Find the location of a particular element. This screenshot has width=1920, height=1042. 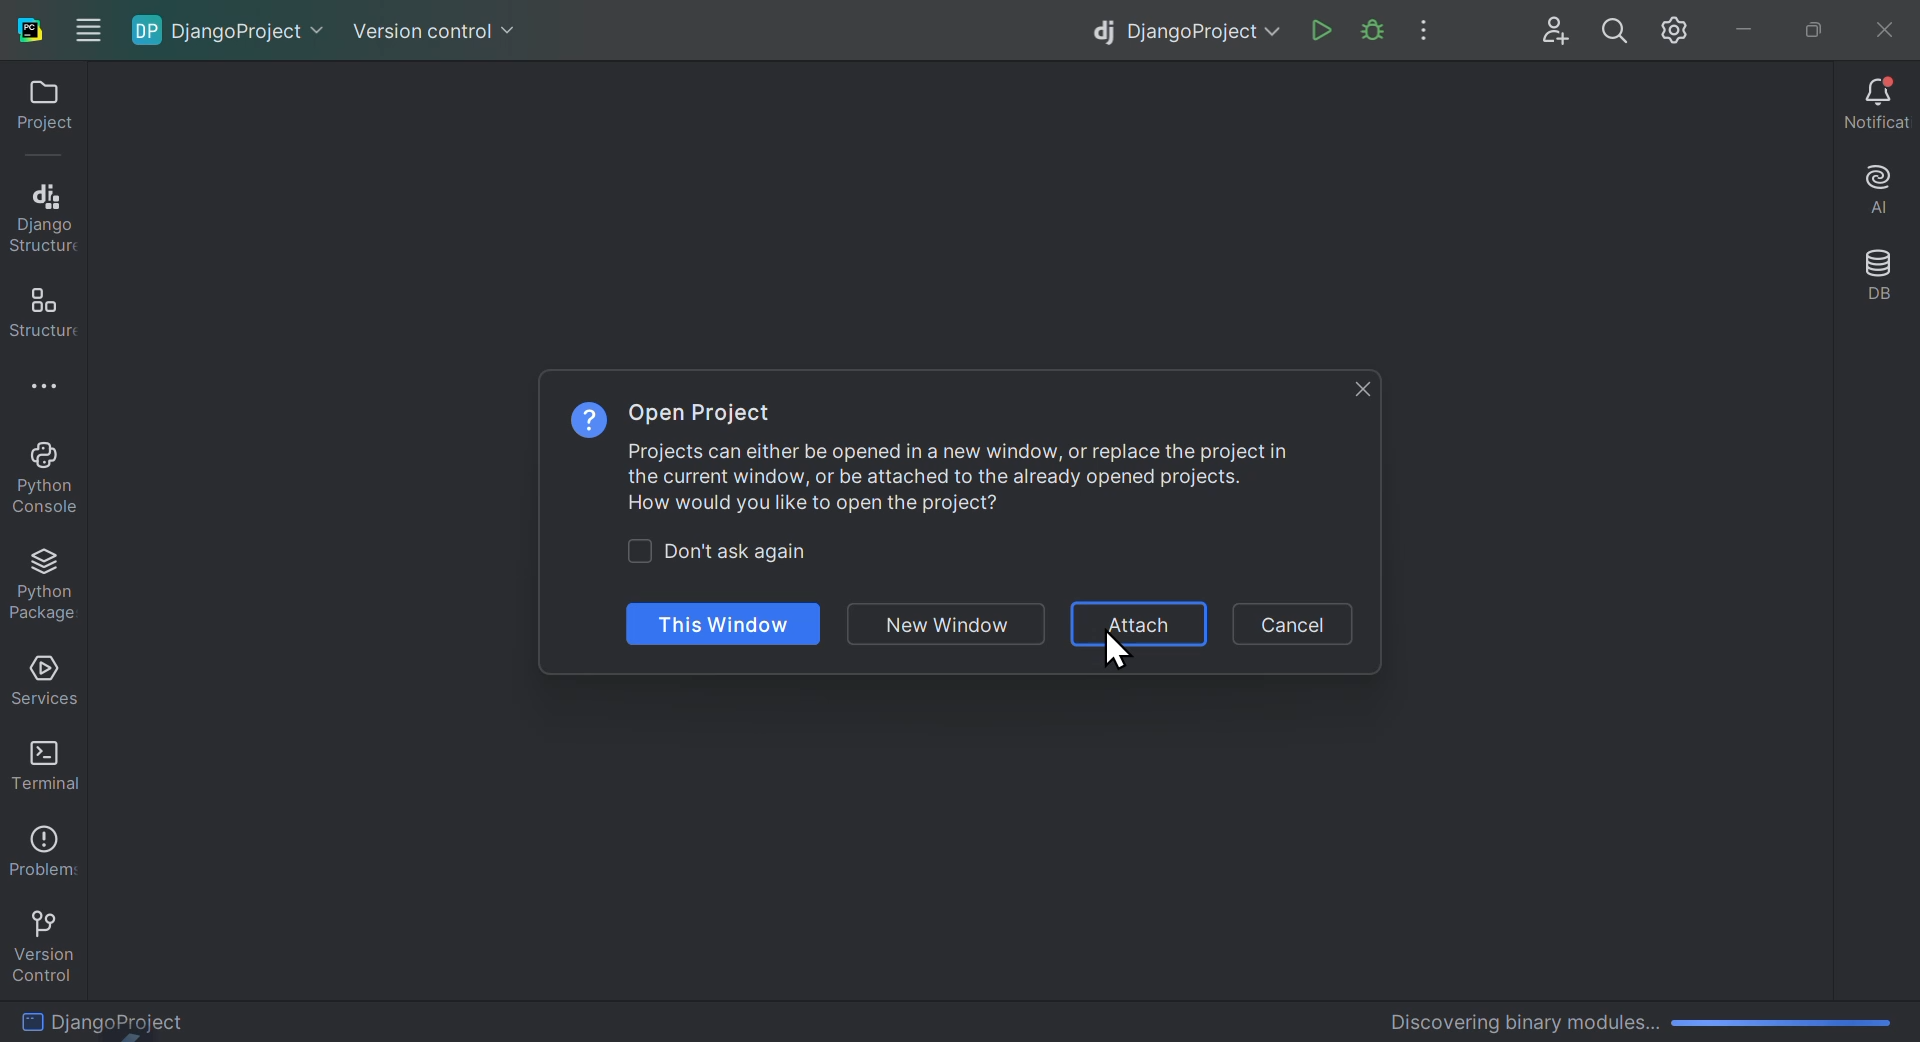

Discovering Binary Modules is located at coordinates (1632, 1017).